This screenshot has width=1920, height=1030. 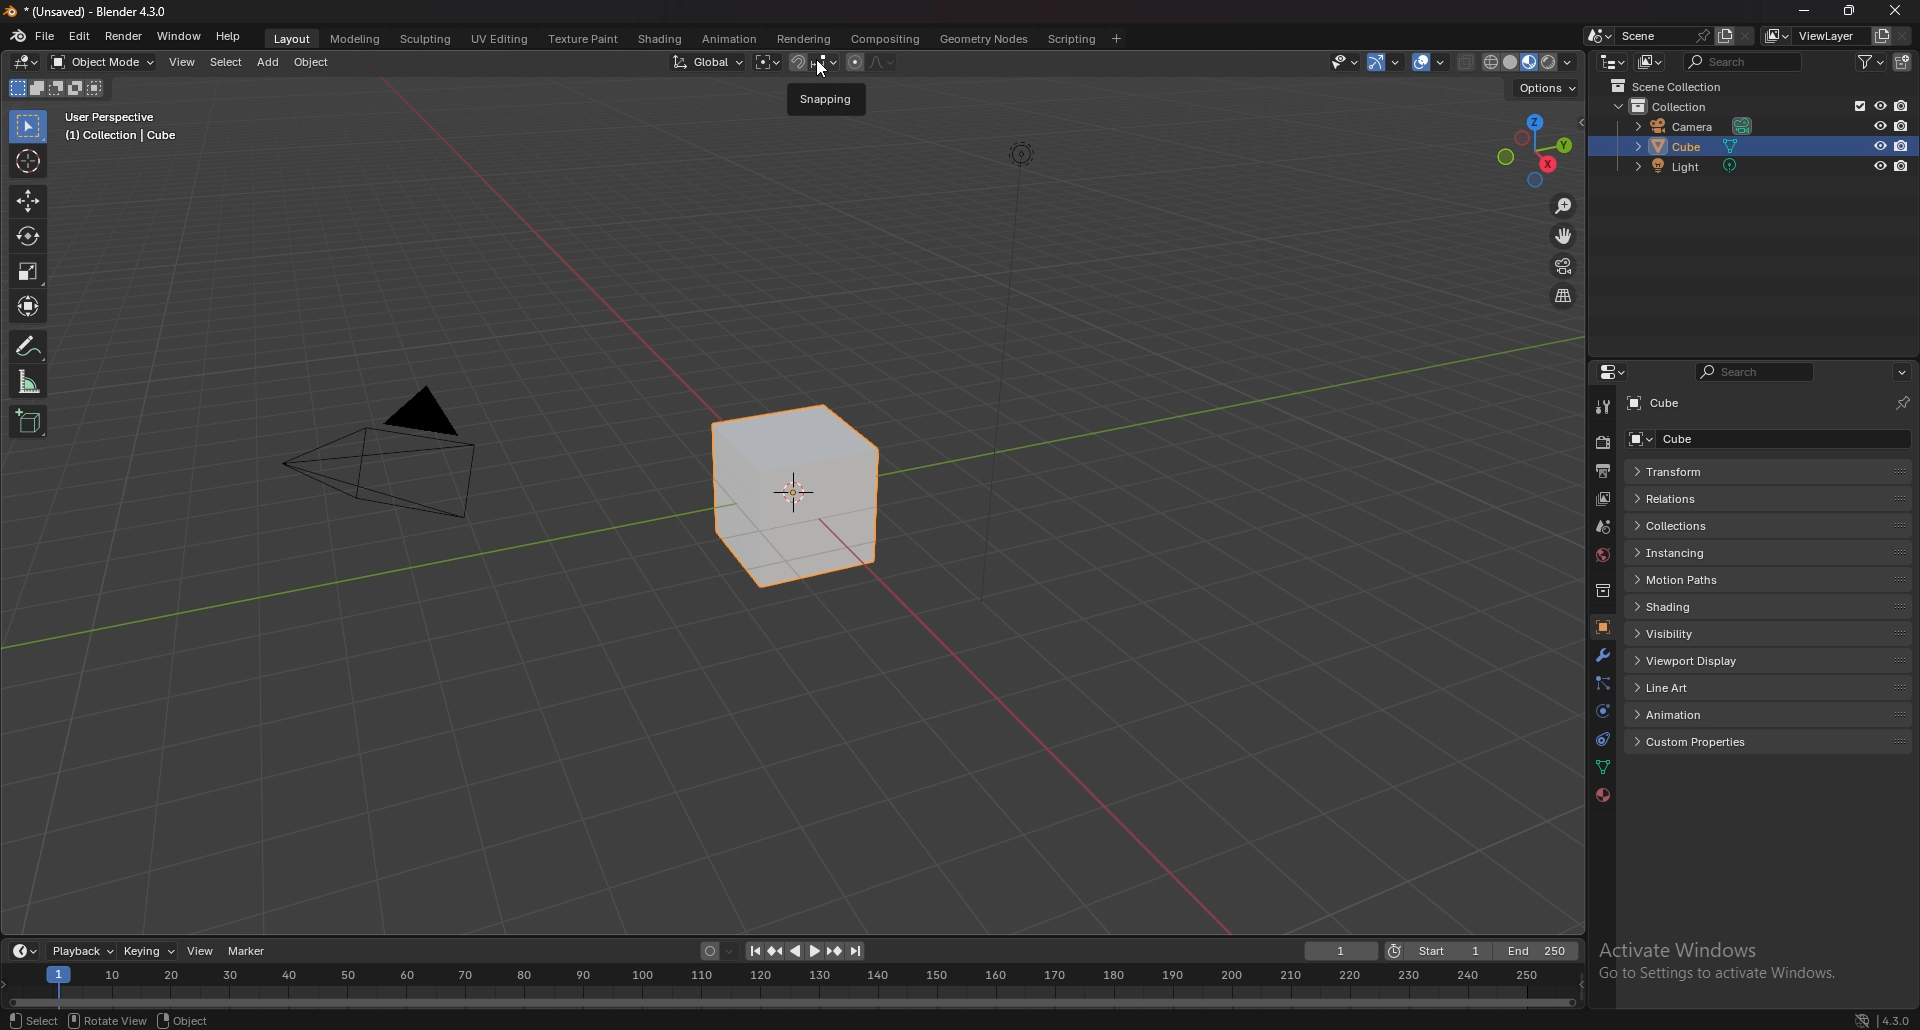 I want to click on remove view layer, so click(x=1903, y=36).